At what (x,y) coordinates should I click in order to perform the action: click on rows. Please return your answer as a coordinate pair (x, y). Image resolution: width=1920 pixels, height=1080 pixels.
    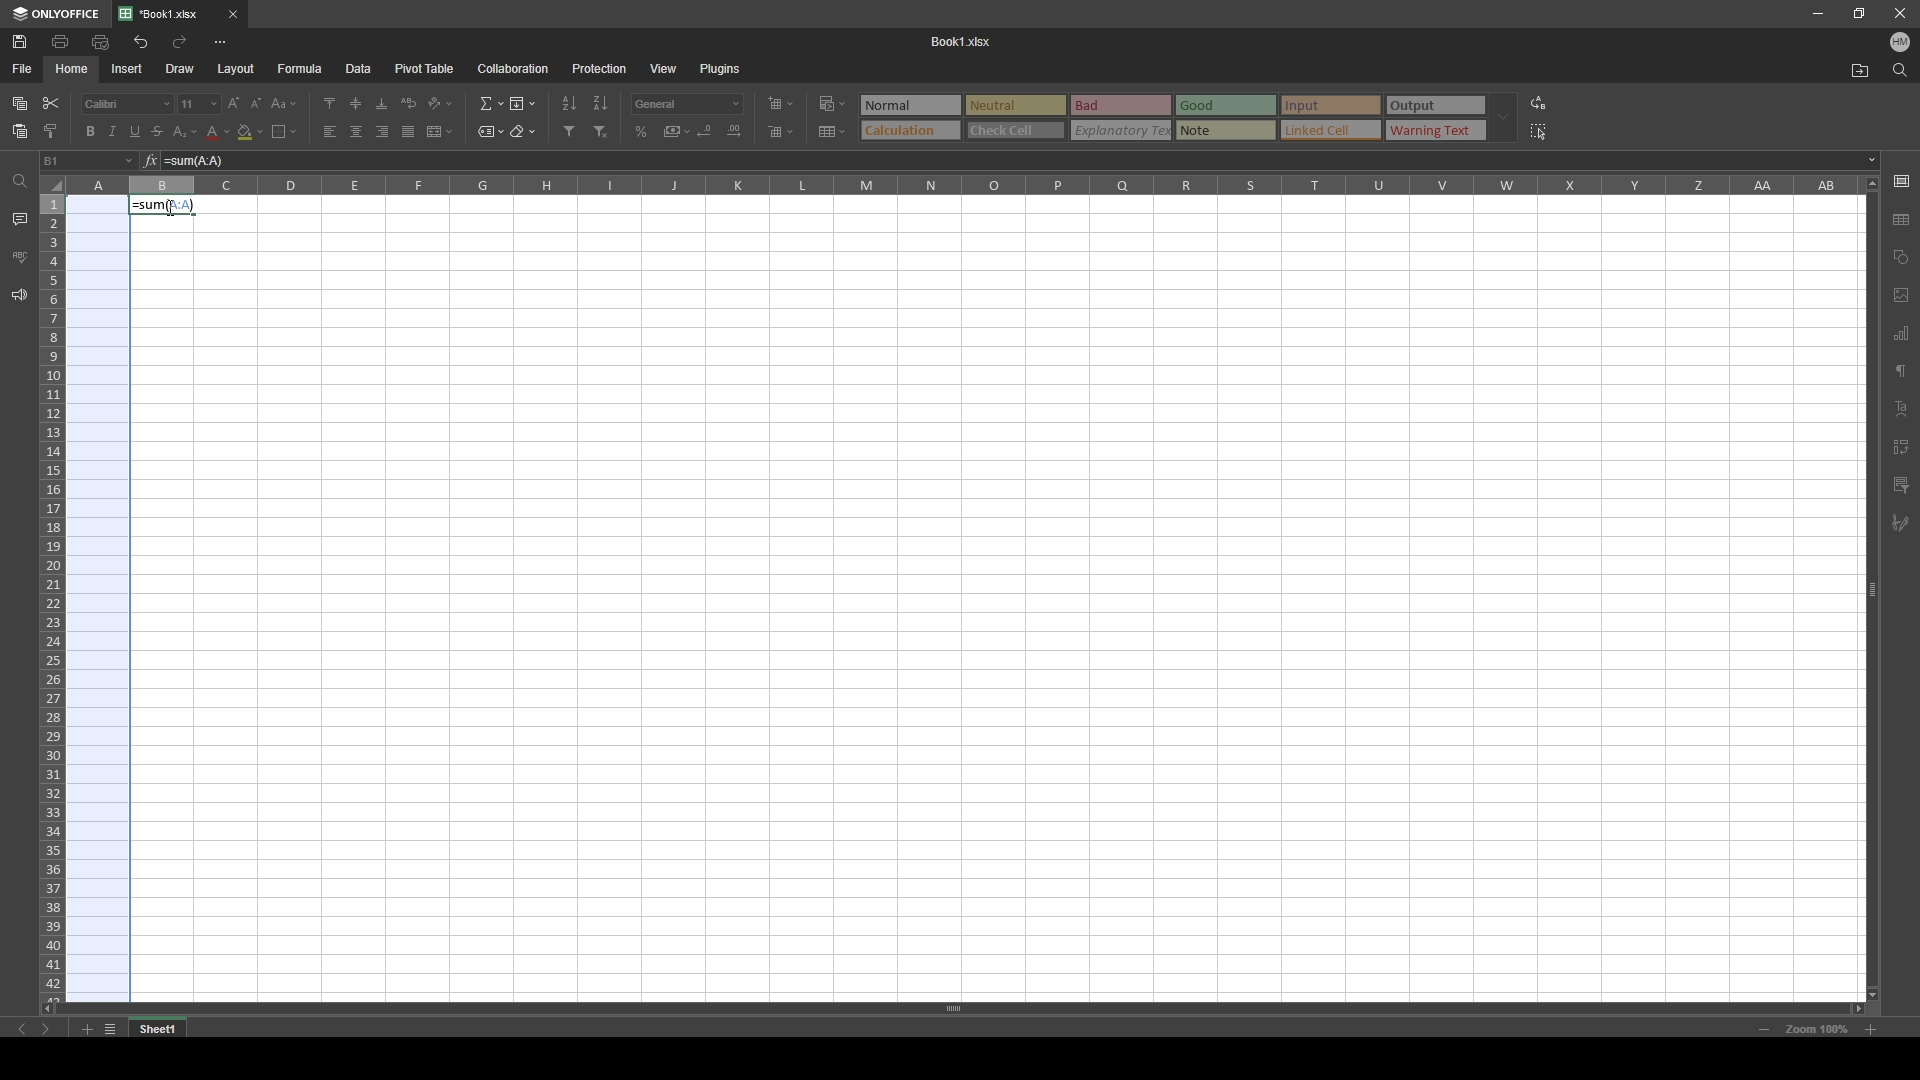
    Looking at the image, I should click on (51, 595).